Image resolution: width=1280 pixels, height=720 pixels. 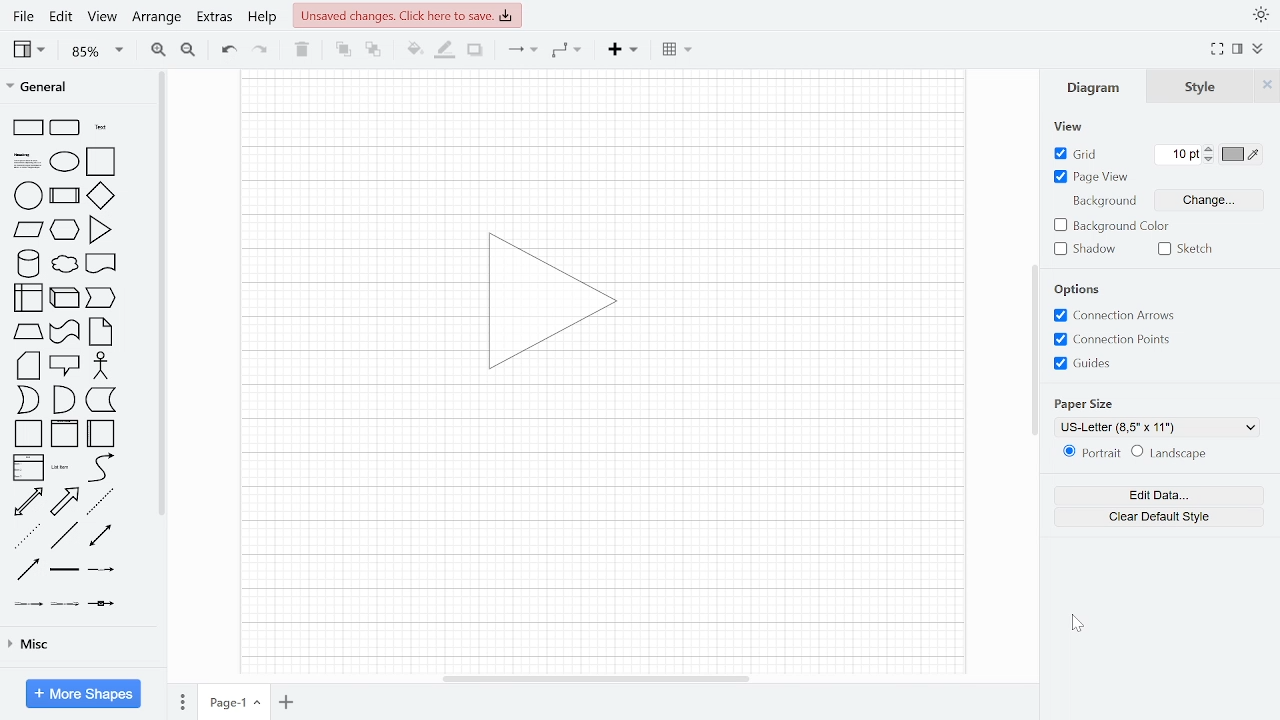 What do you see at coordinates (261, 51) in the screenshot?
I see `Redo` at bounding box center [261, 51].